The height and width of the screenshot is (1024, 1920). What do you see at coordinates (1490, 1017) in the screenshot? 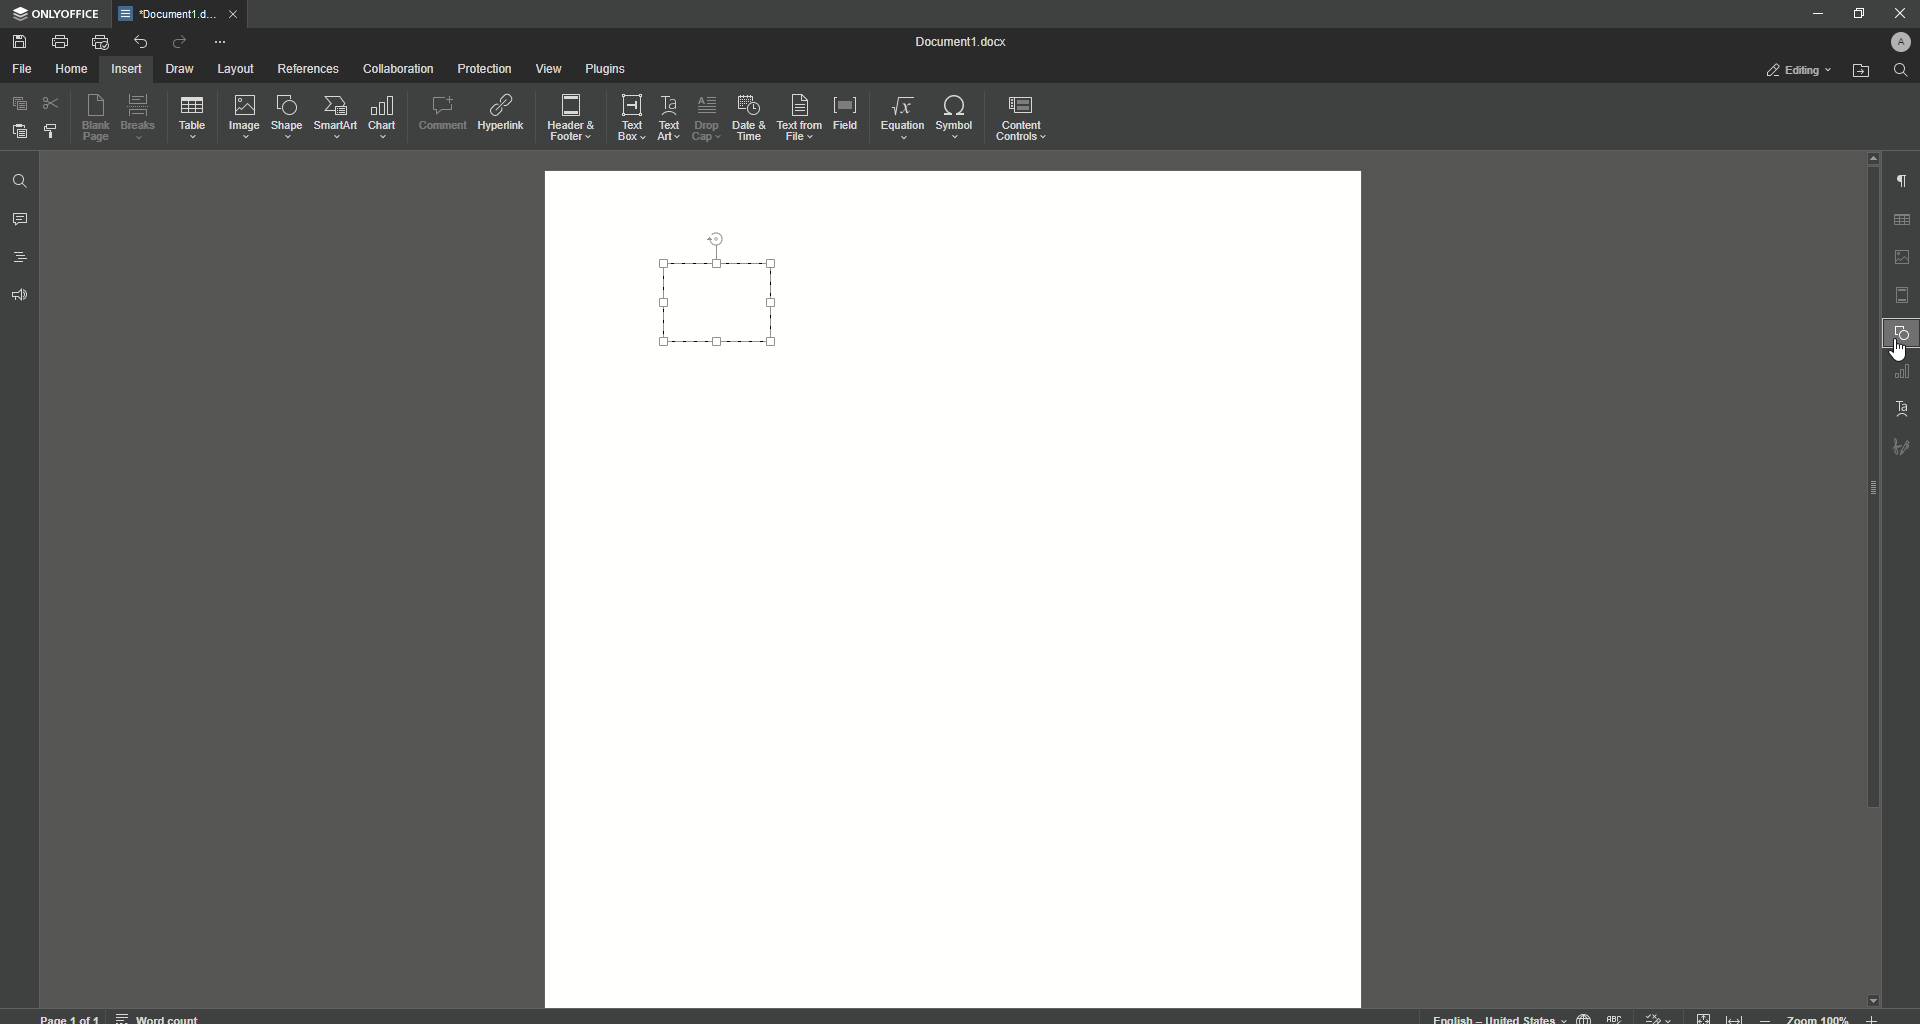
I see `text language` at bounding box center [1490, 1017].